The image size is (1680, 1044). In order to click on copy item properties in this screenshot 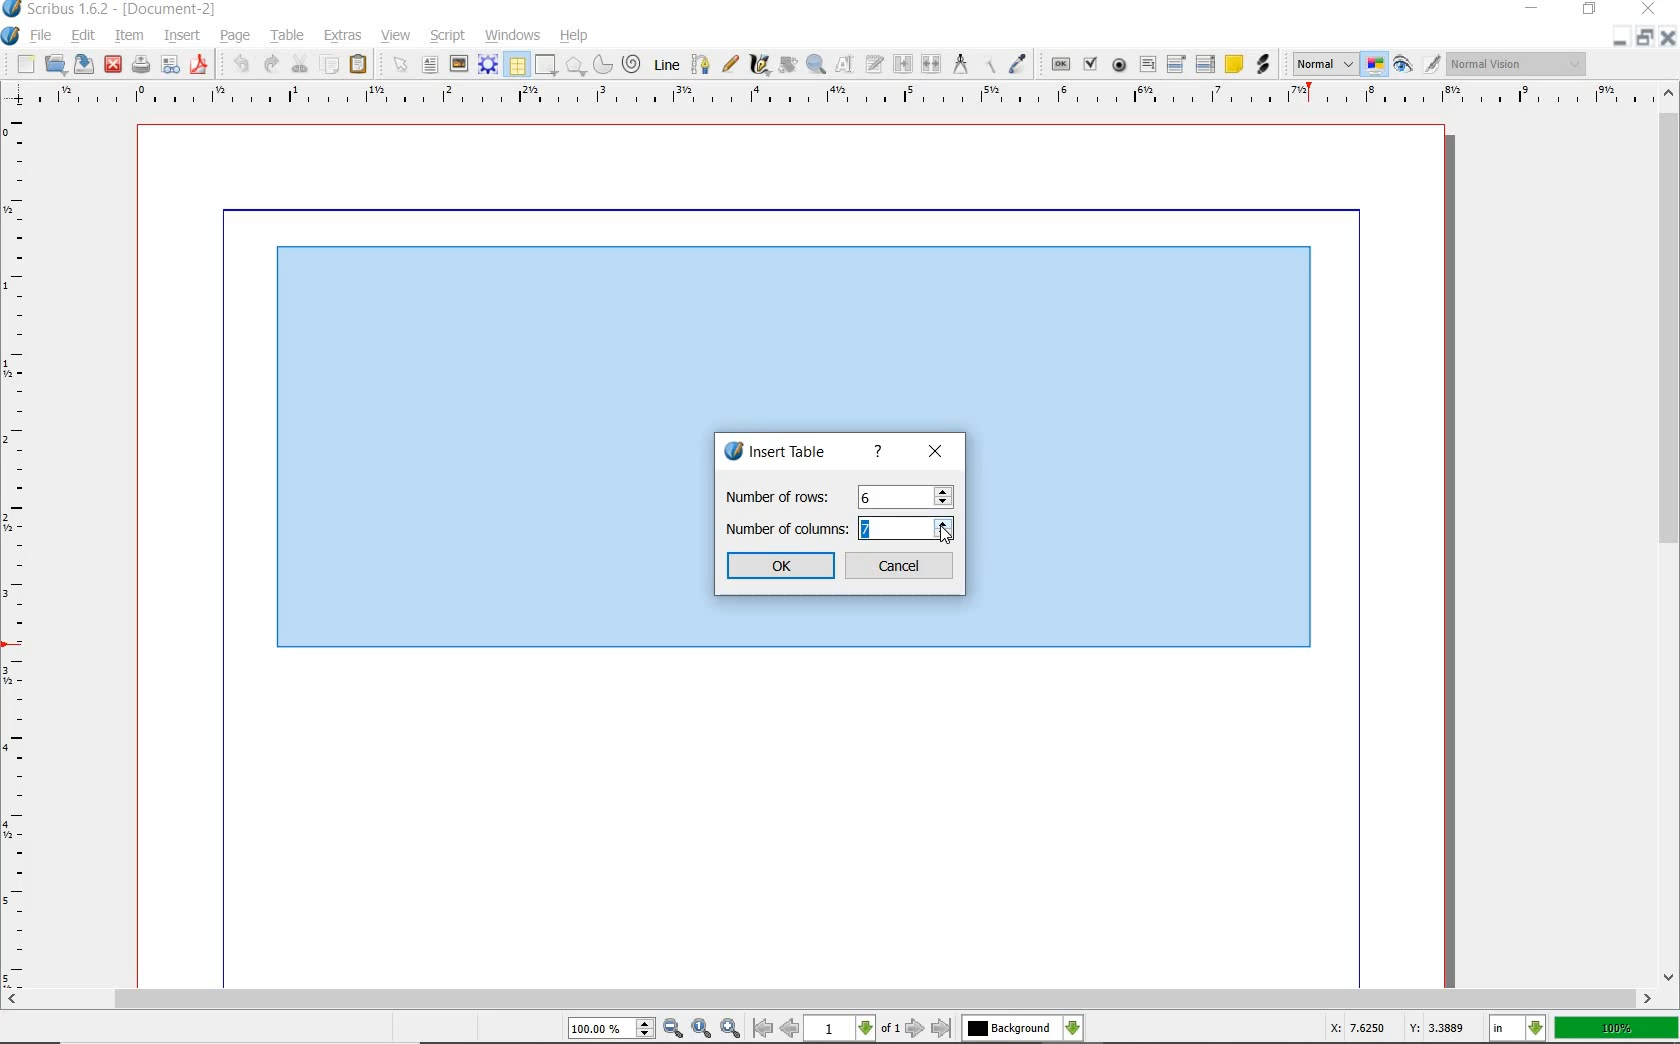, I will do `click(990, 67)`.